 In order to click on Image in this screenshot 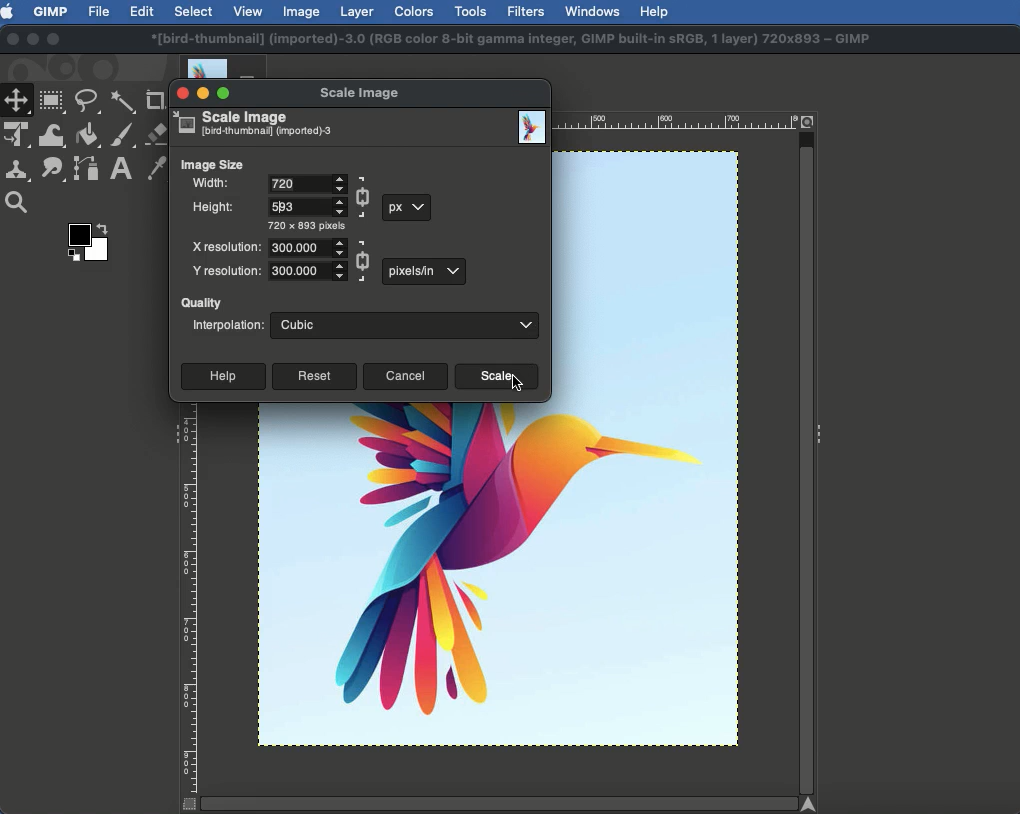, I will do `click(529, 123)`.